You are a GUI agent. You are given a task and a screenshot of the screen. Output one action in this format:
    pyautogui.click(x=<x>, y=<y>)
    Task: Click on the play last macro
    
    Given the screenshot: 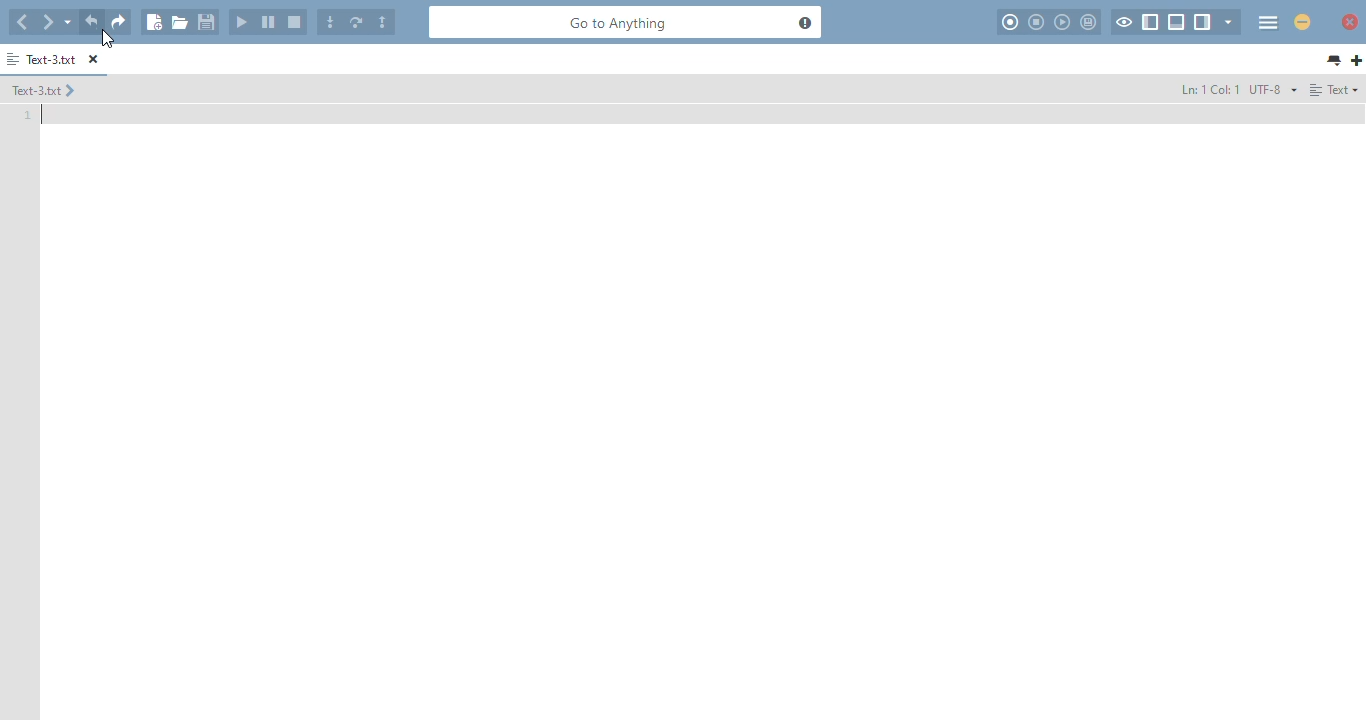 What is the action you would take?
    pyautogui.click(x=1062, y=22)
    